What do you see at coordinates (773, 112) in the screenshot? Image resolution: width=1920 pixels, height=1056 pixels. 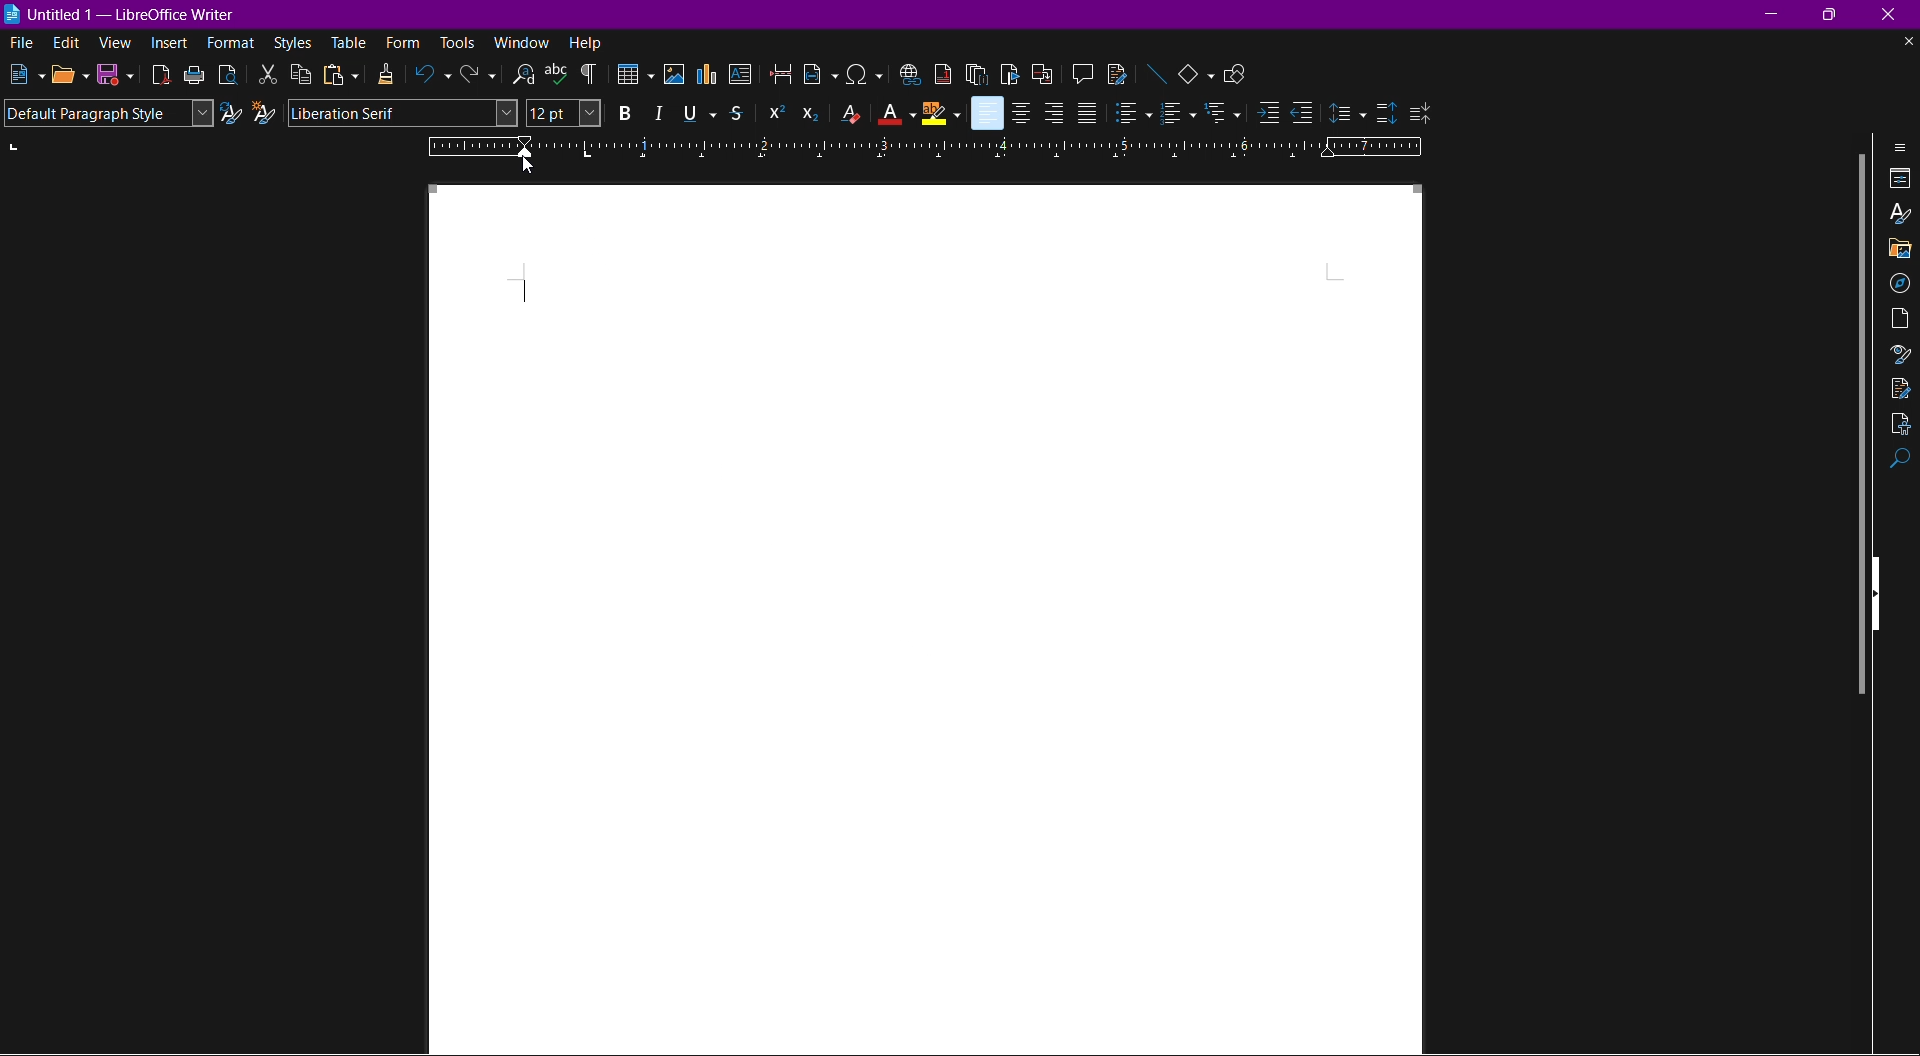 I see `Superscript` at bounding box center [773, 112].